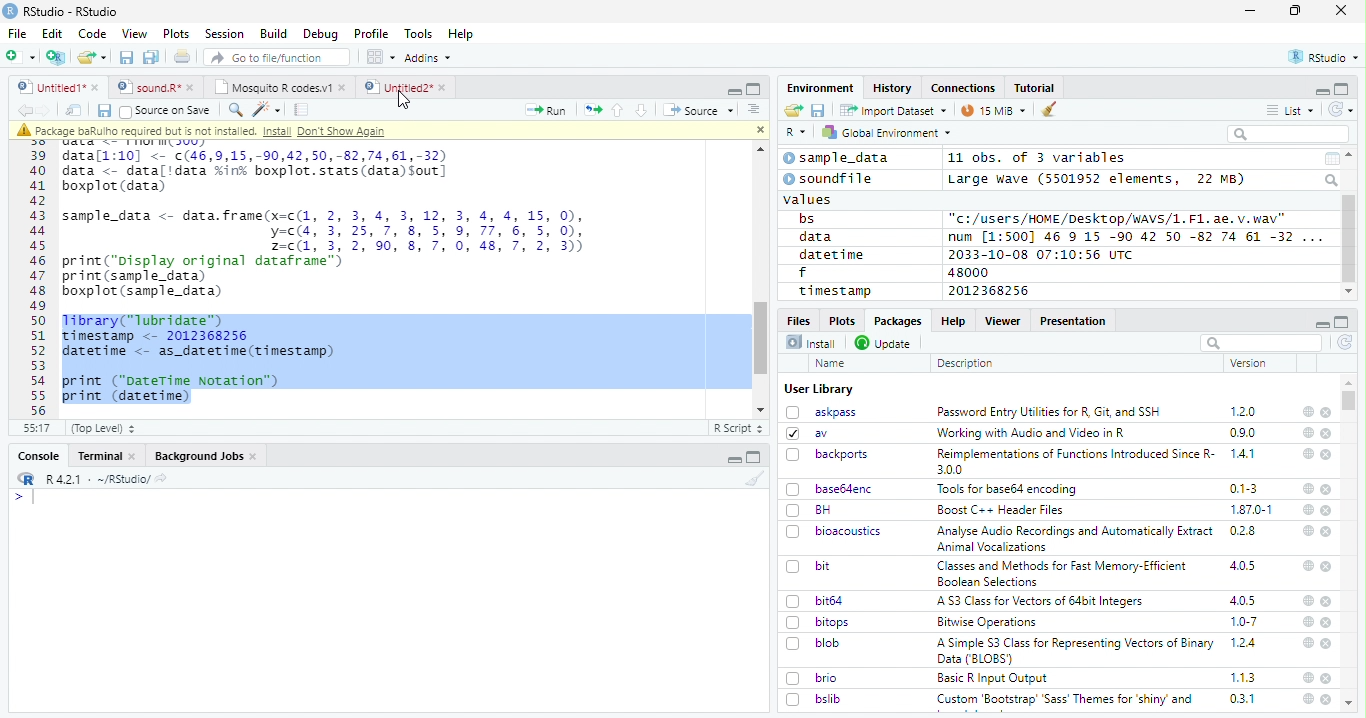 The width and height of the screenshot is (1366, 718). What do you see at coordinates (406, 101) in the screenshot?
I see `cursor` at bounding box center [406, 101].